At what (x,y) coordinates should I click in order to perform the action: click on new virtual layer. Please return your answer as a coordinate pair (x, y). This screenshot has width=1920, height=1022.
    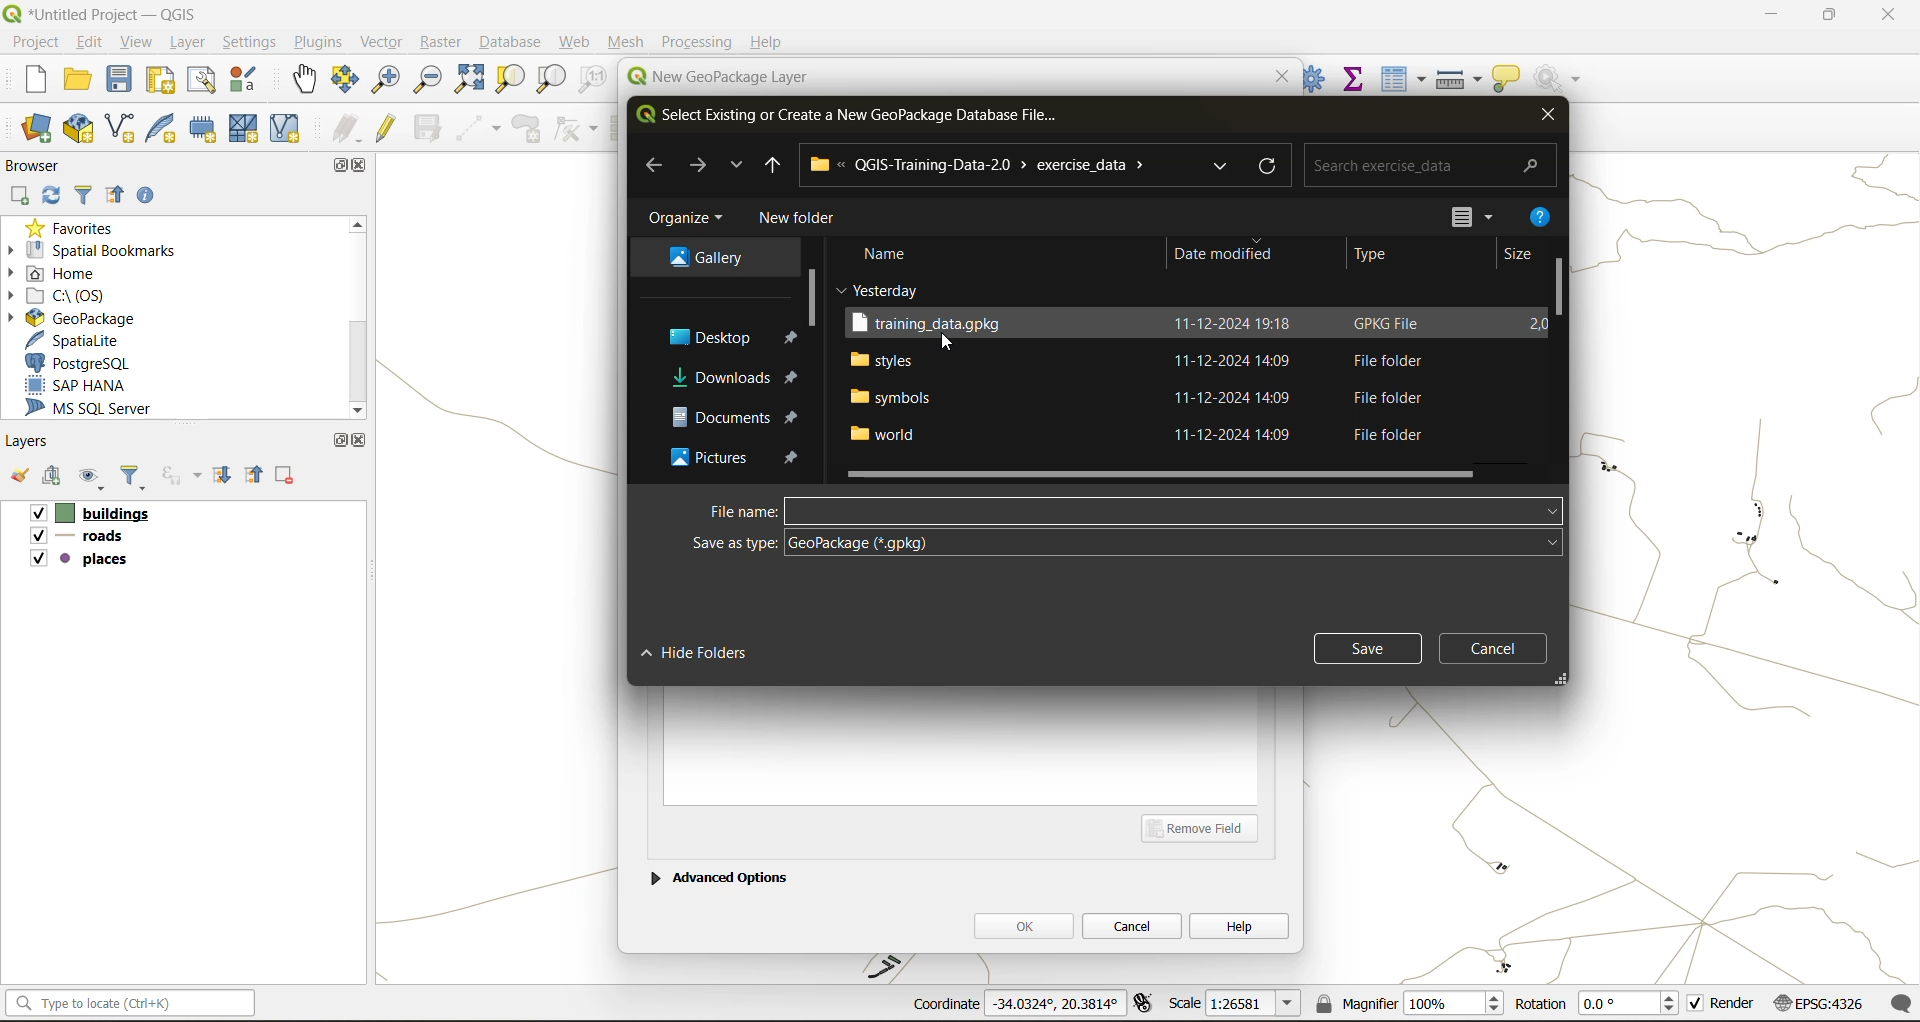
    Looking at the image, I should click on (285, 129).